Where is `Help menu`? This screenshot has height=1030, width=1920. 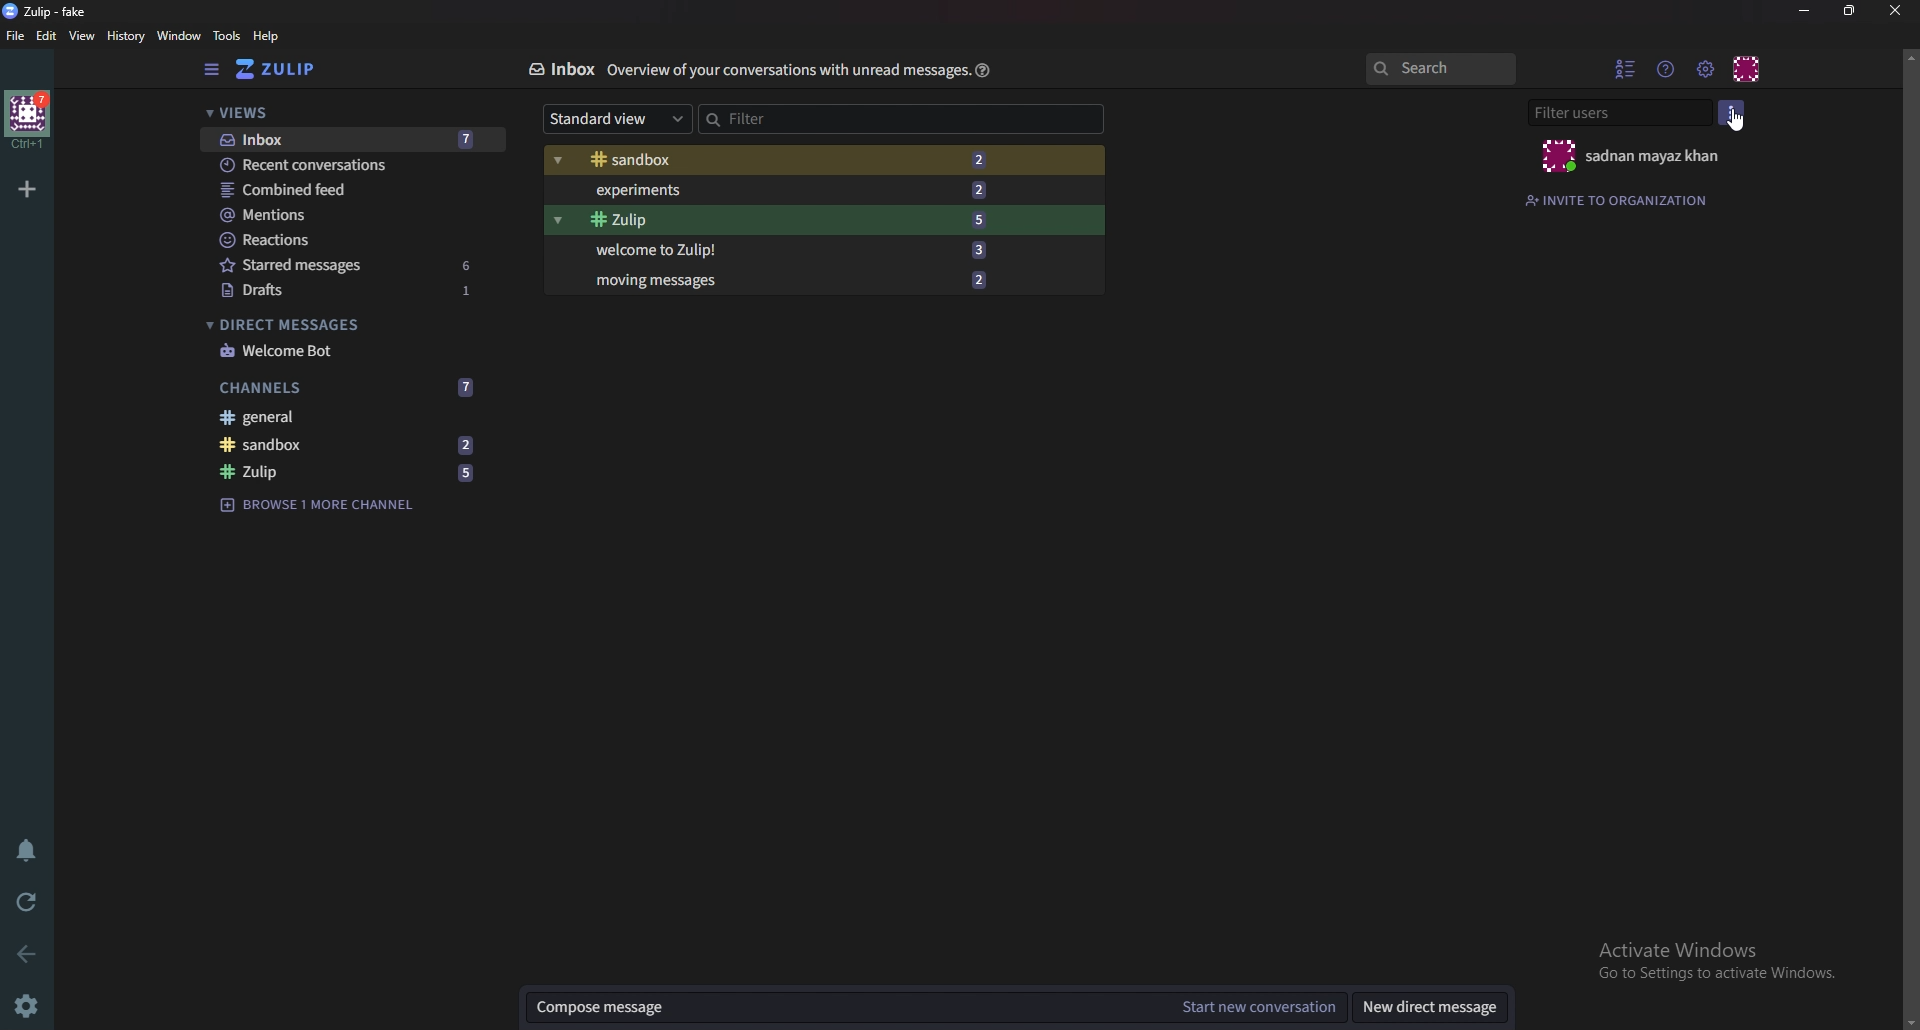 Help menu is located at coordinates (1669, 68).